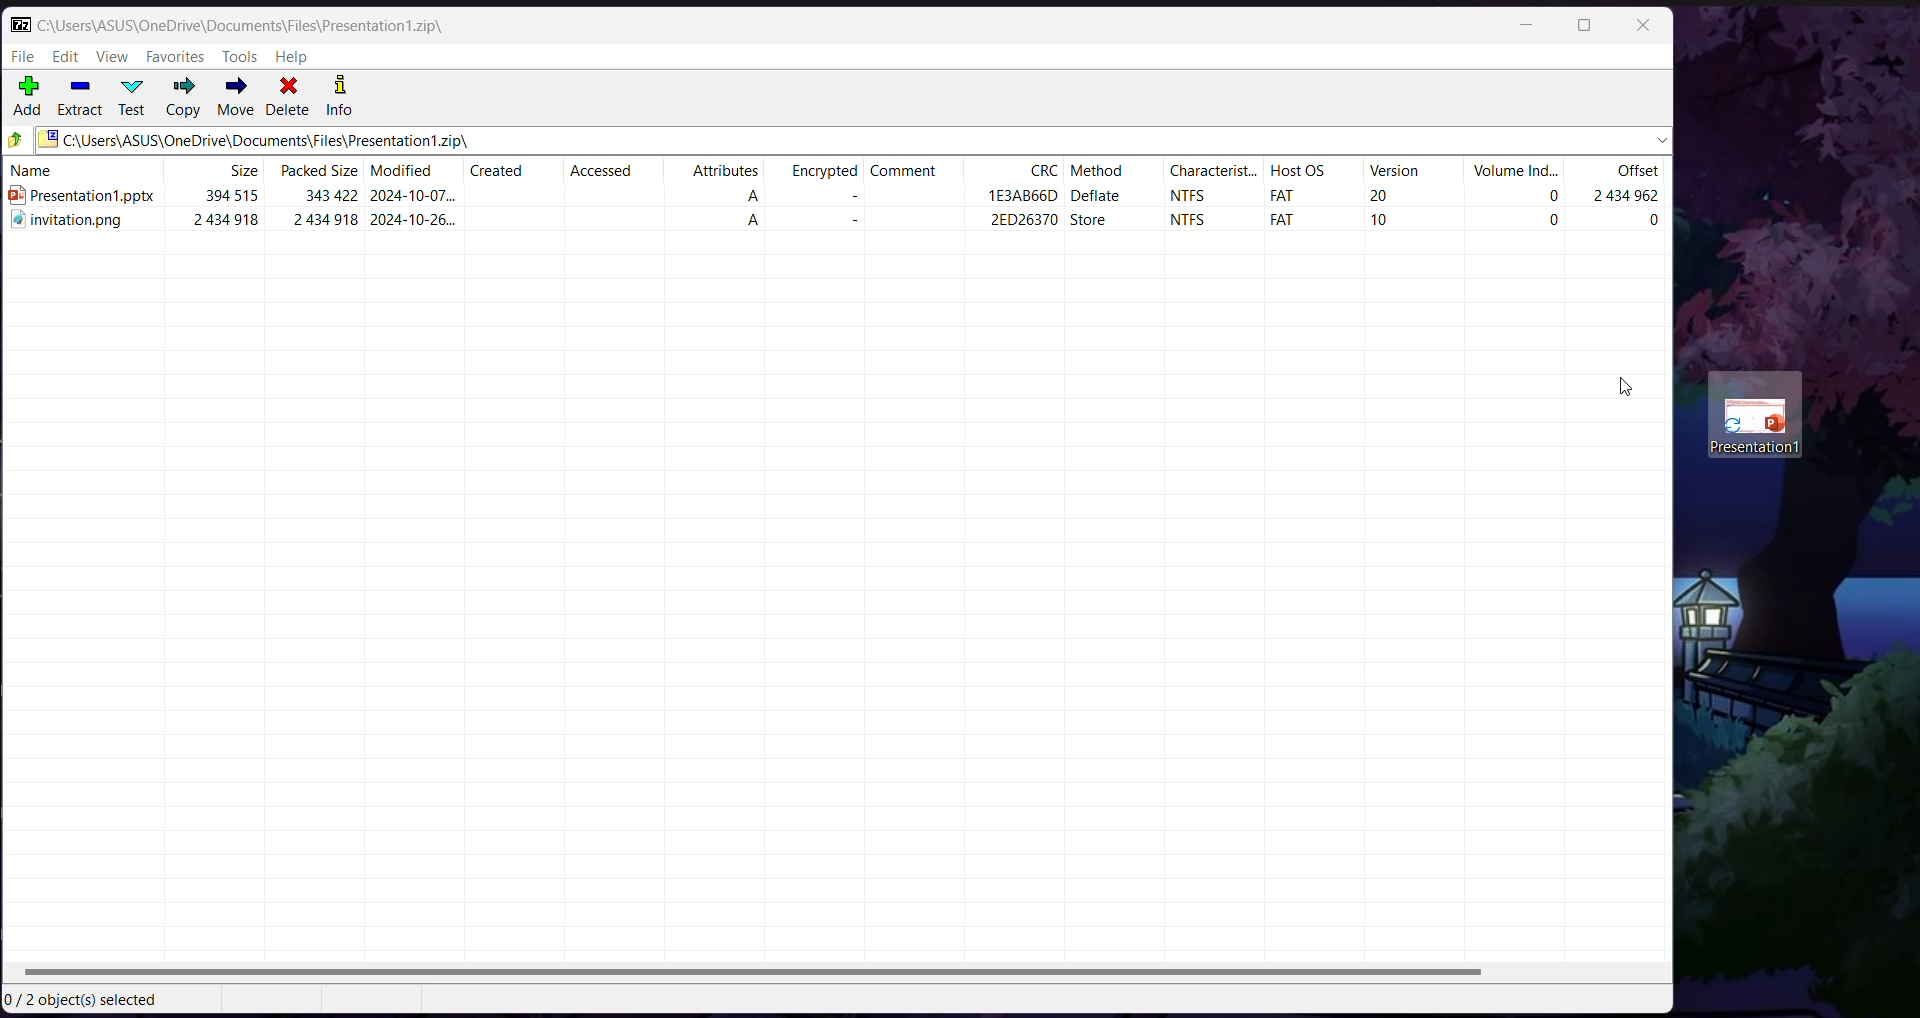 The height and width of the screenshot is (1018, 1920). Describe the element at coordinates (291, 57) in the screenshot. I see `Help` at that location.